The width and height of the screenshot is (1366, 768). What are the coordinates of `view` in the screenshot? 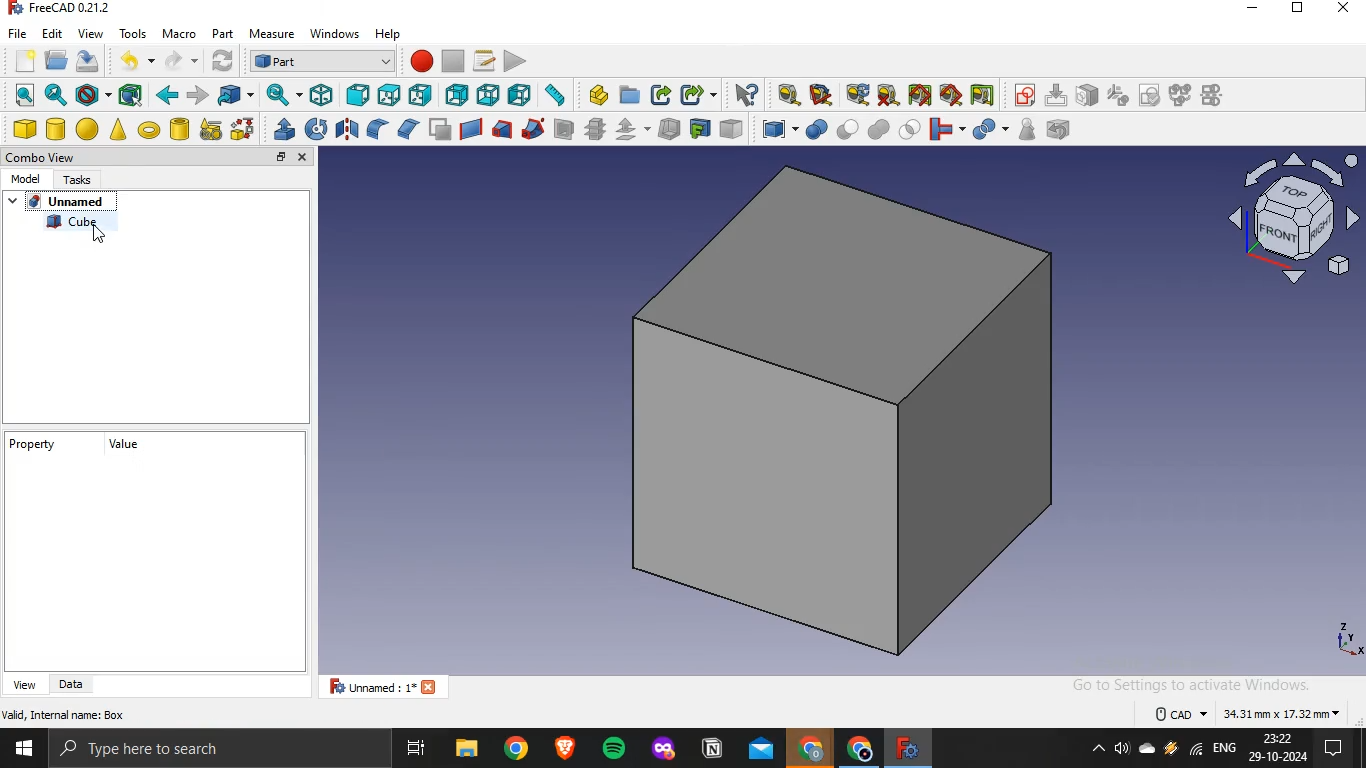 It's located at (25, 685).